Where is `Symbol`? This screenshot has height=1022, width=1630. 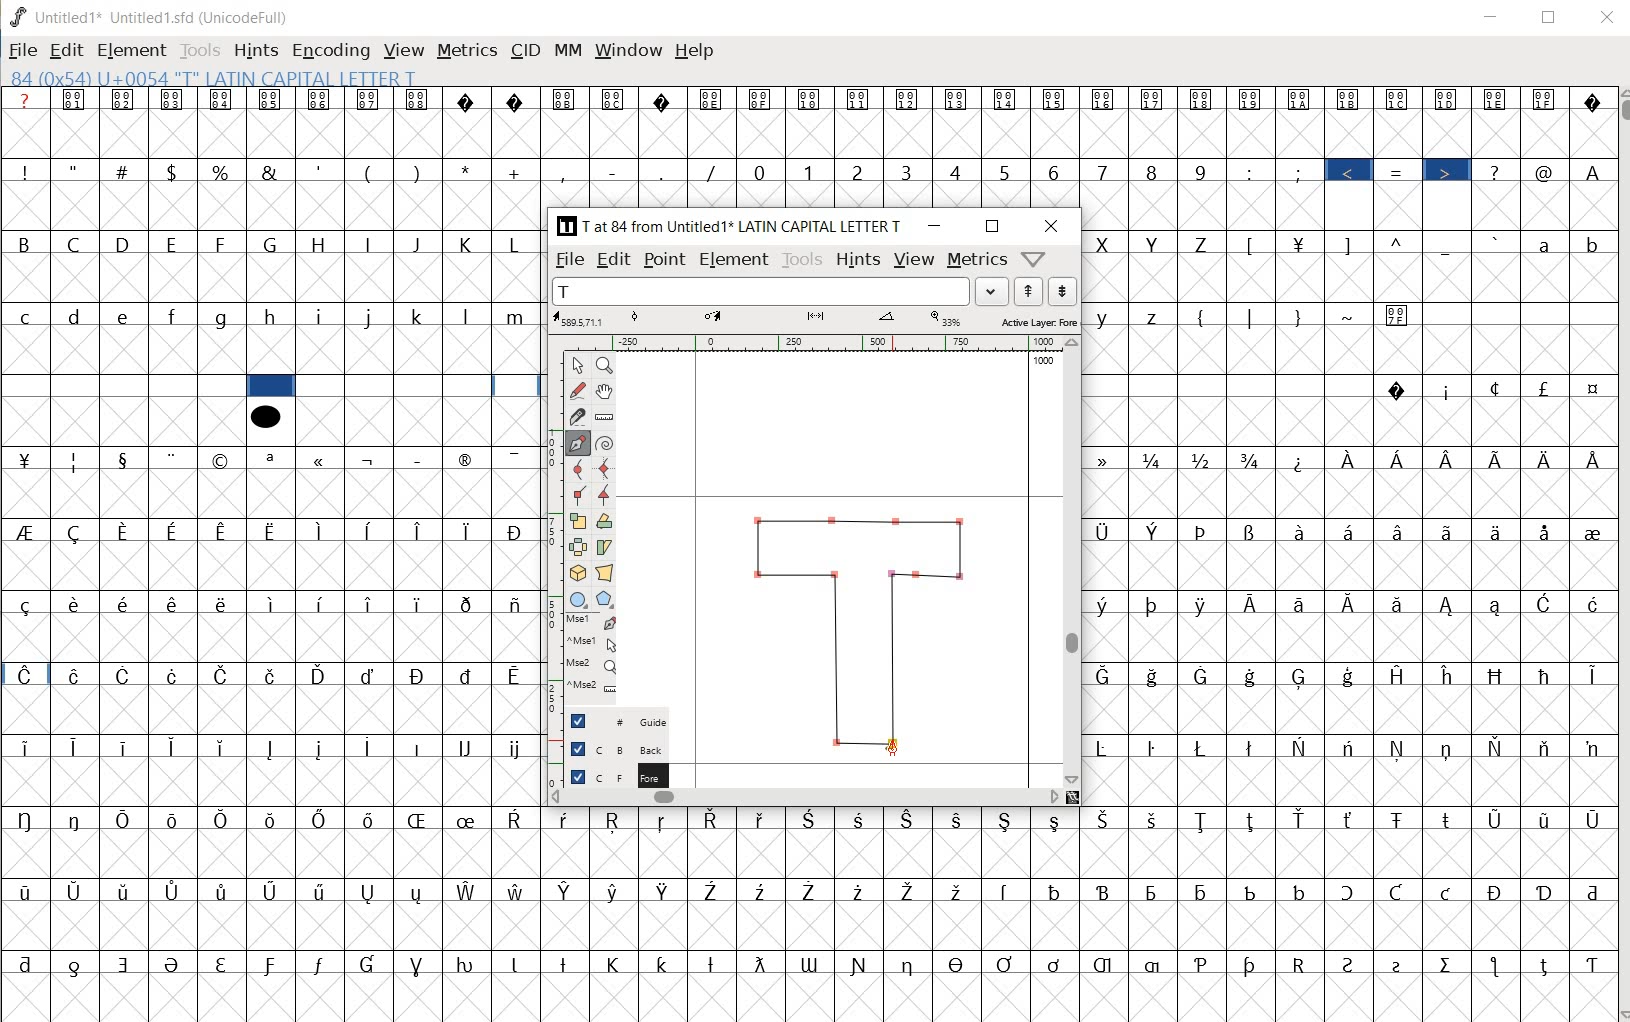 Symbol is located at coordinates (26, 964).